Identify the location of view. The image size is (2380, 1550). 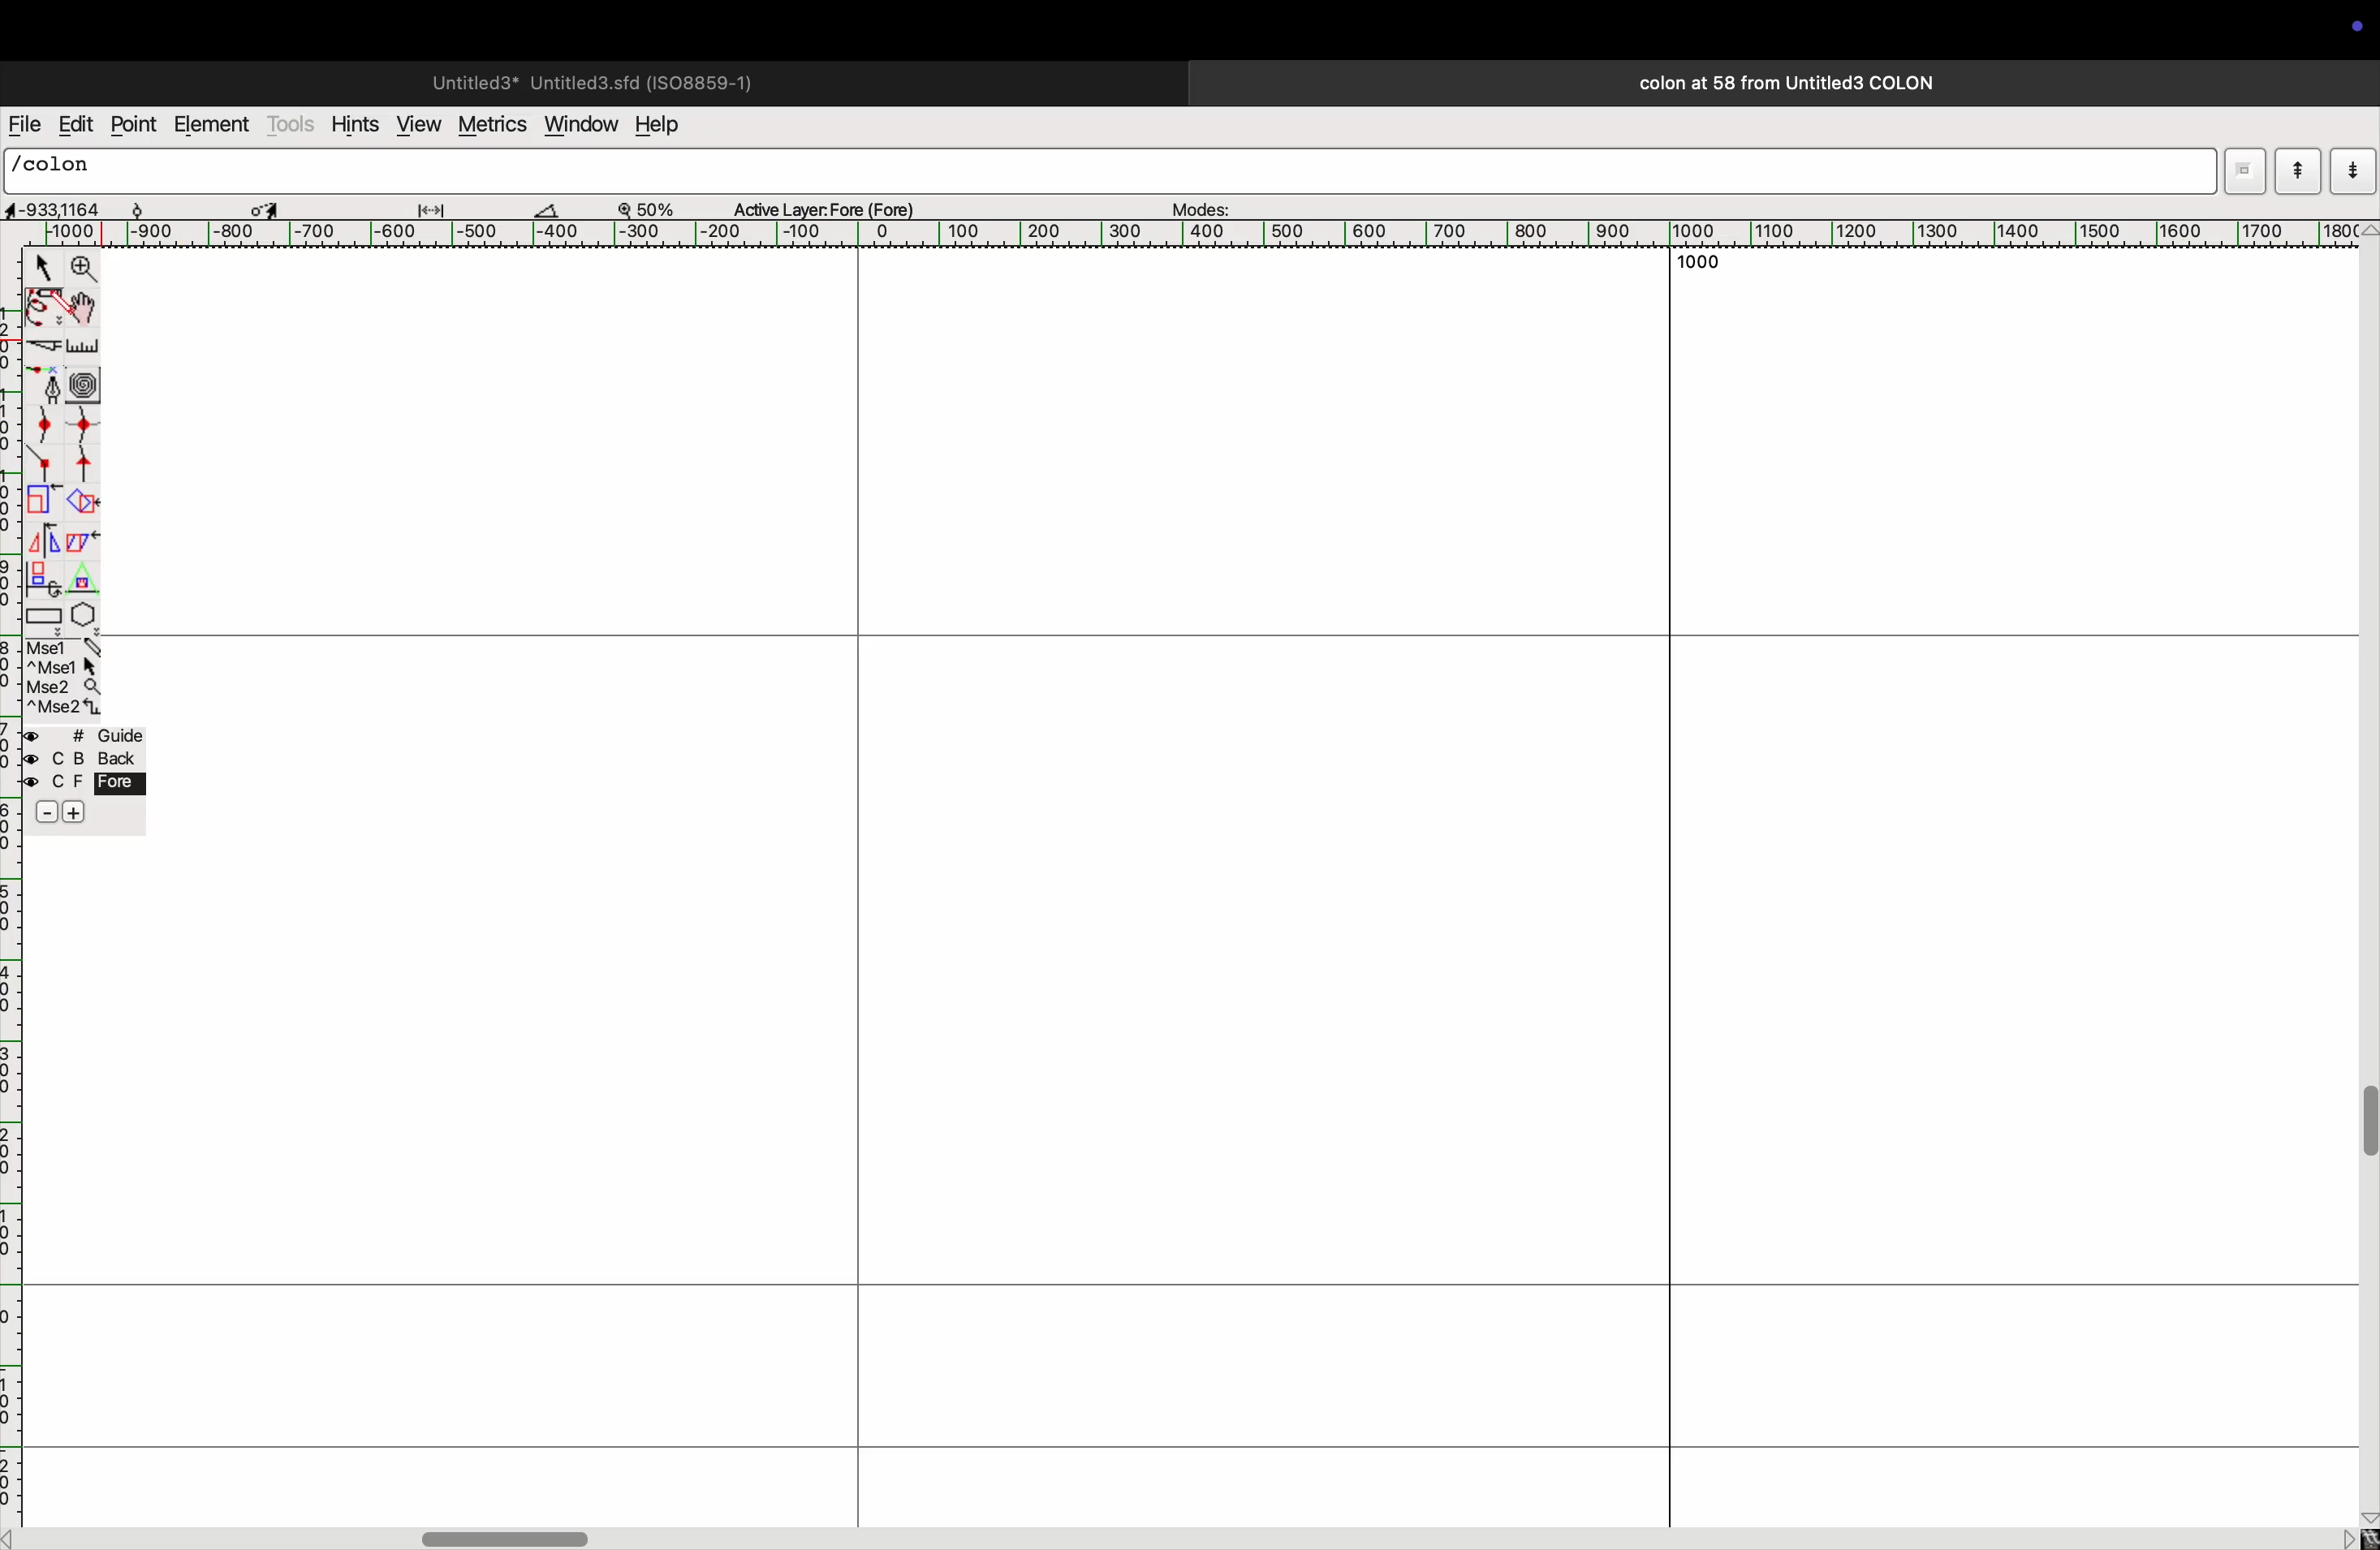
(416, 124).